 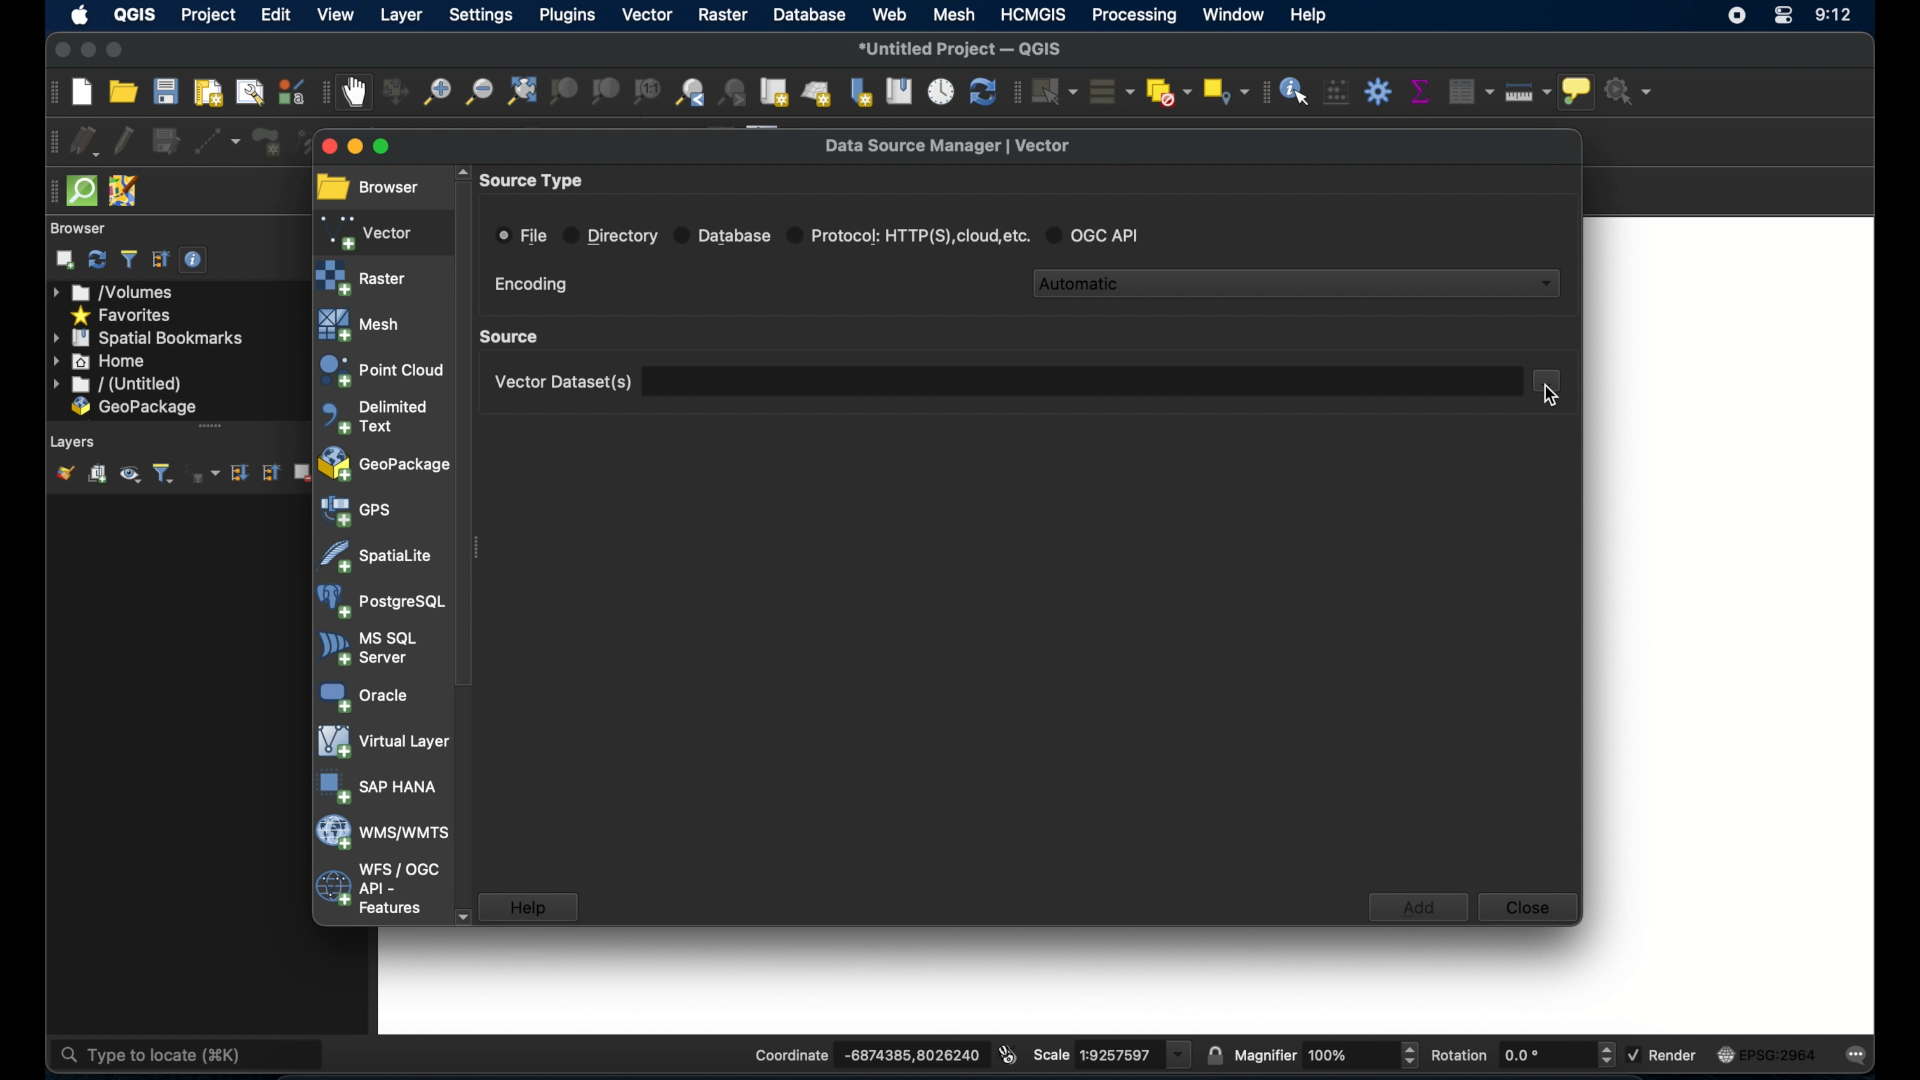 What do you see at coordinates (166, 141) in the screenshot?
I see `save edits` at bounding box center [166, 141].